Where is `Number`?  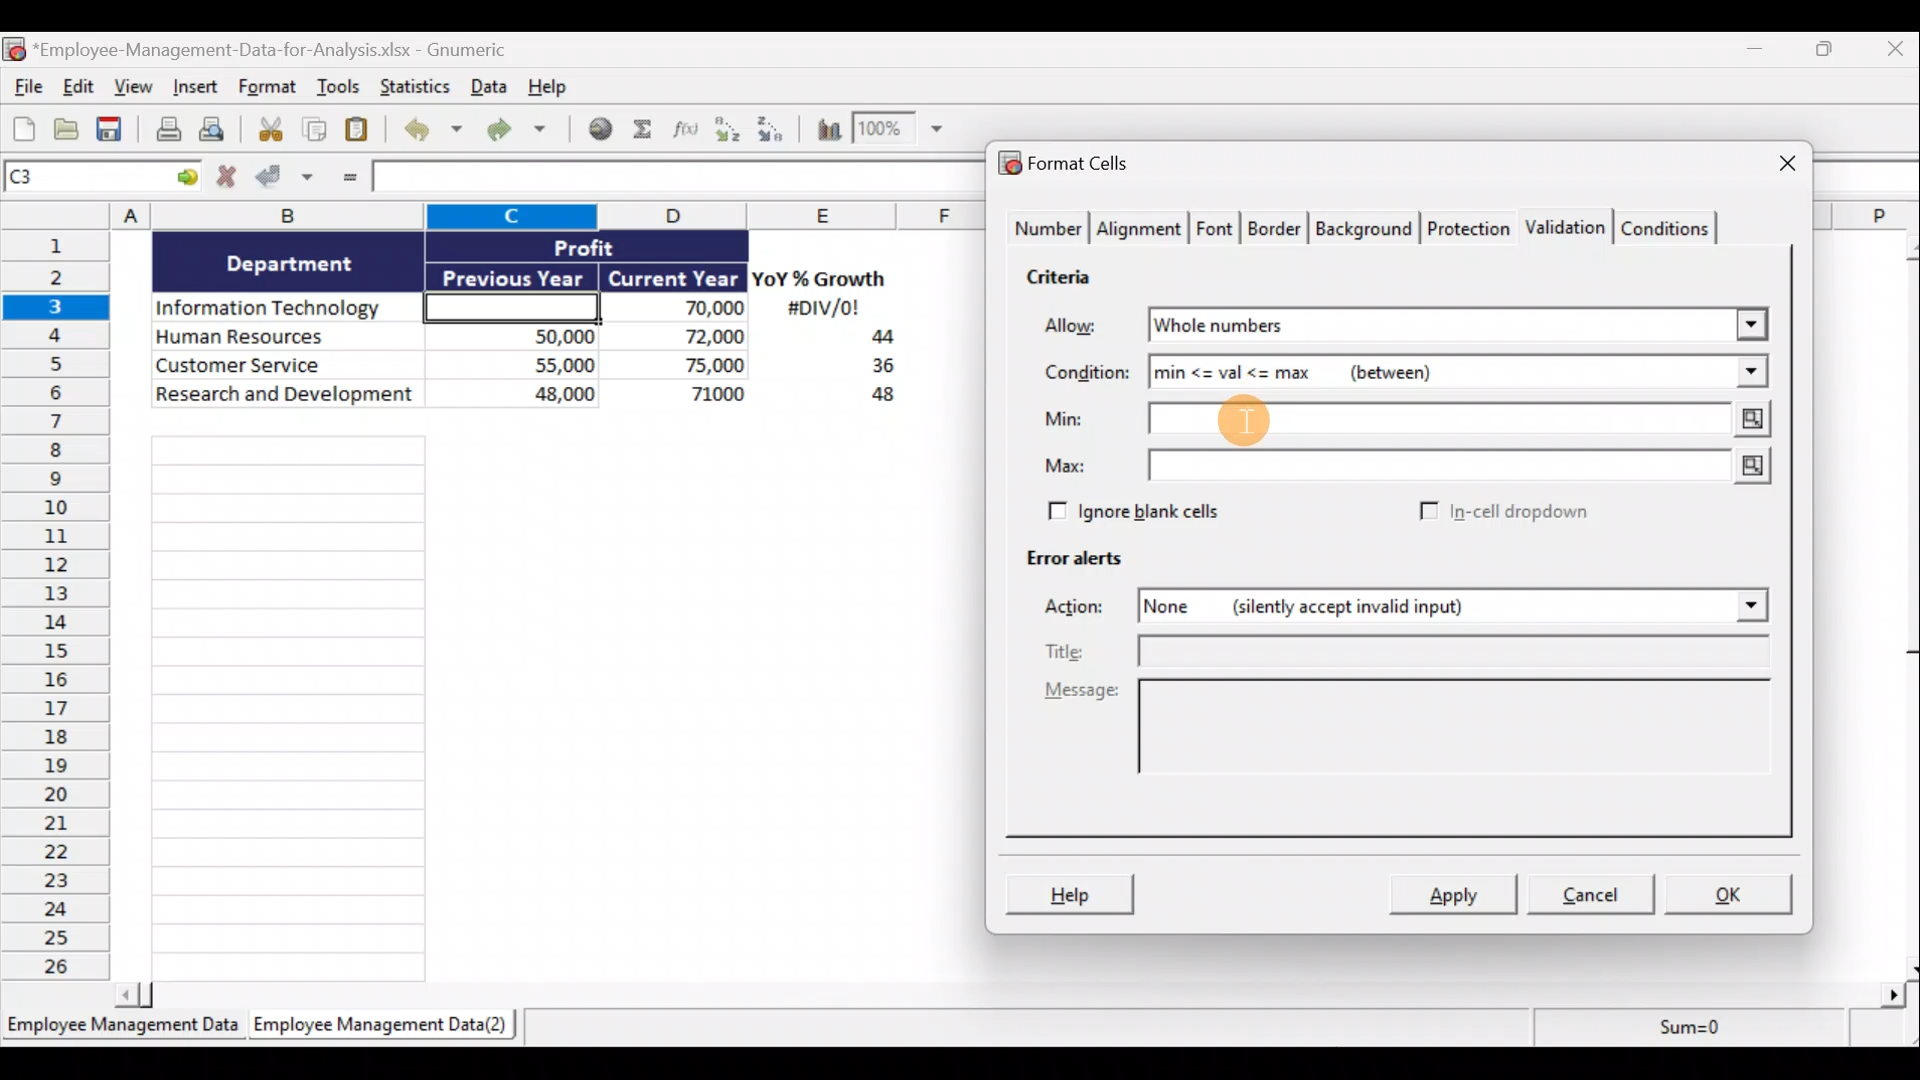 Number is located at coordinates (1046, 230).